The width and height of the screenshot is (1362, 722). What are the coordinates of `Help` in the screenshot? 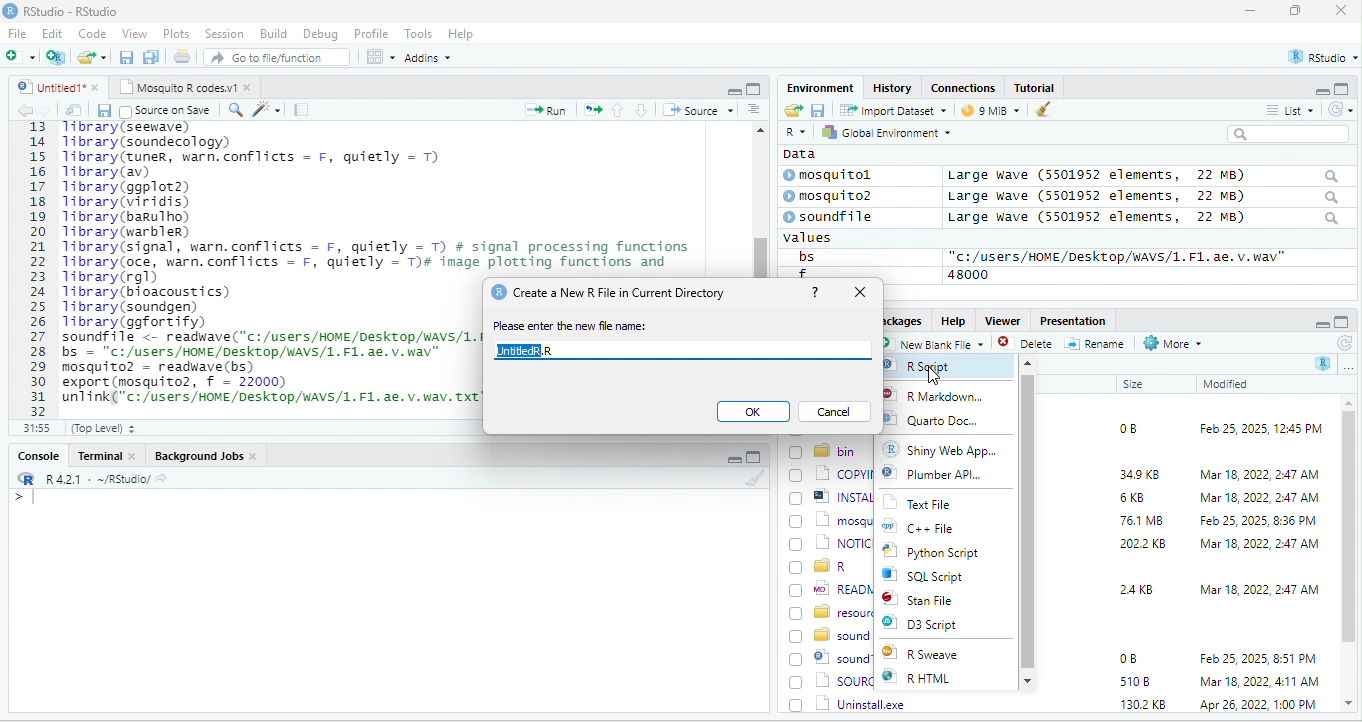 It's located at (462, 35).